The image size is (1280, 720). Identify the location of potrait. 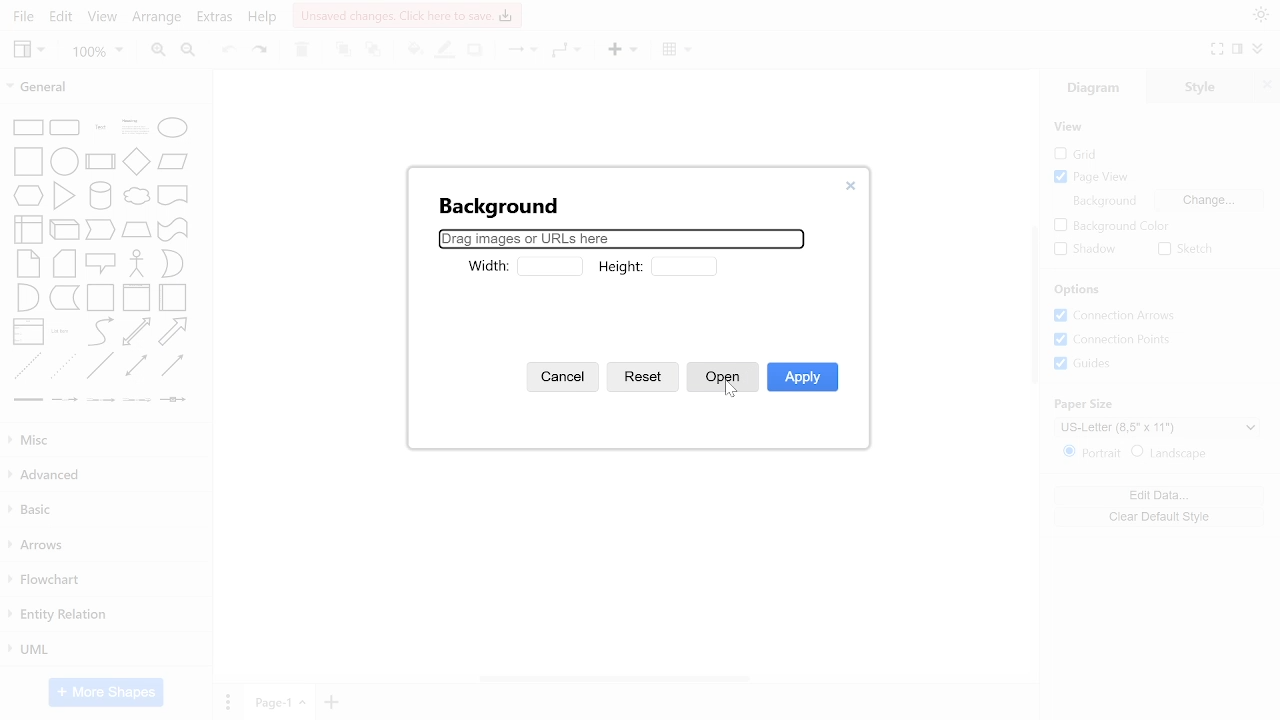
(1093, 452).